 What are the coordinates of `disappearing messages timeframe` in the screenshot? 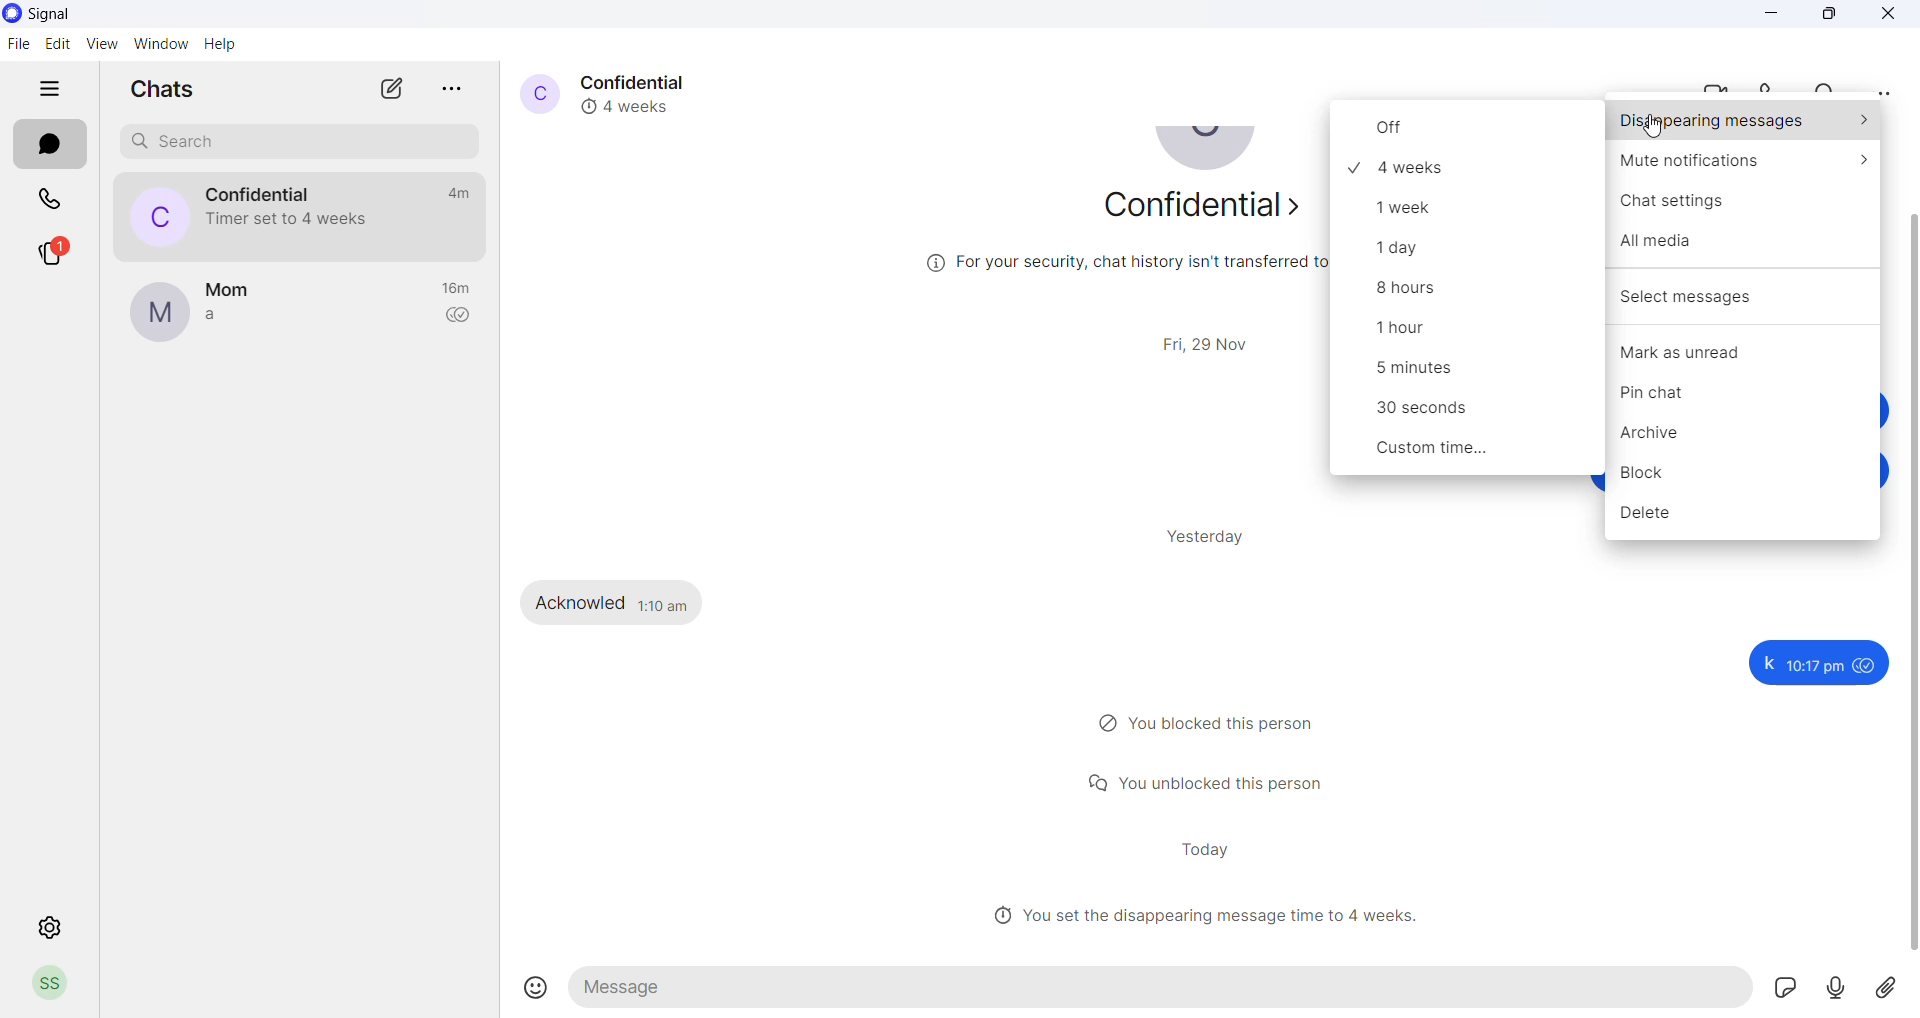 It's located at (1468, 413).